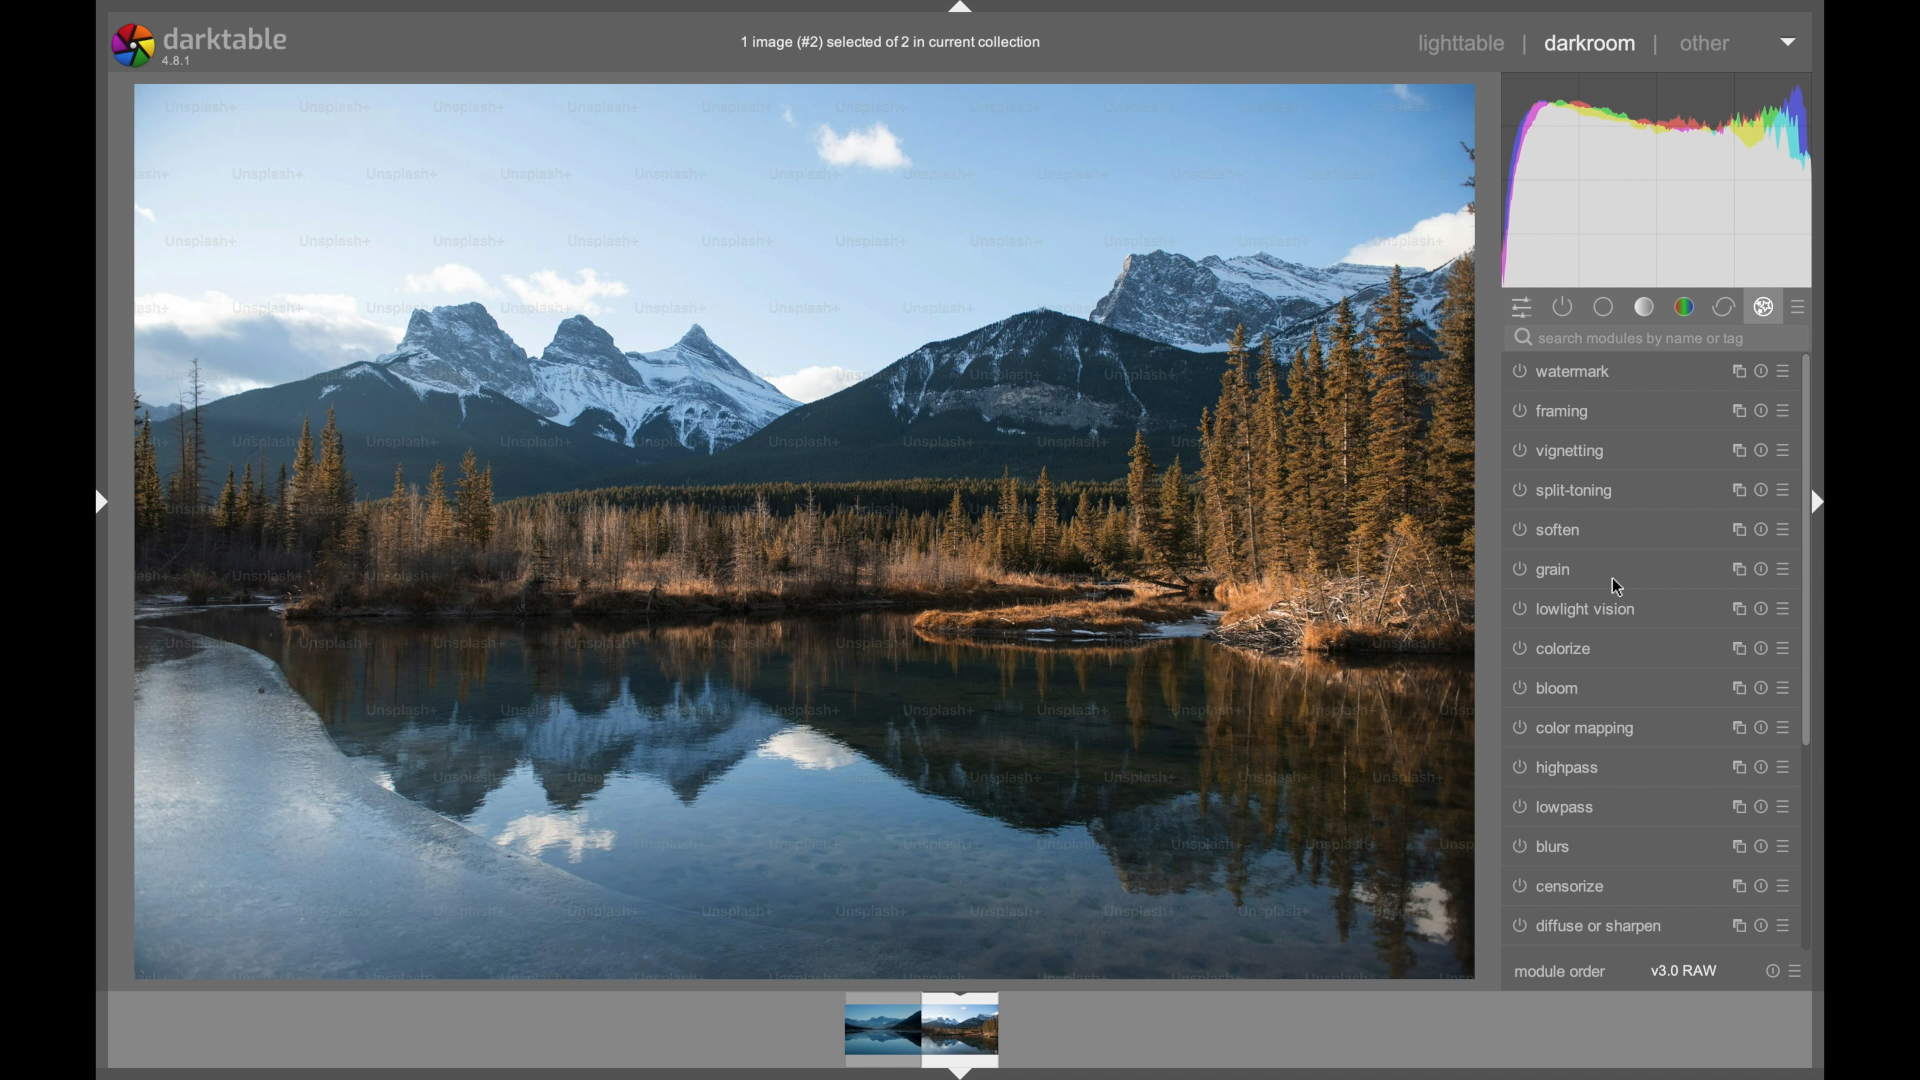  What do you see at coordinates (1462, 44) in the screenshot?
I see `lighttable` at bounding box center [1462, 44].